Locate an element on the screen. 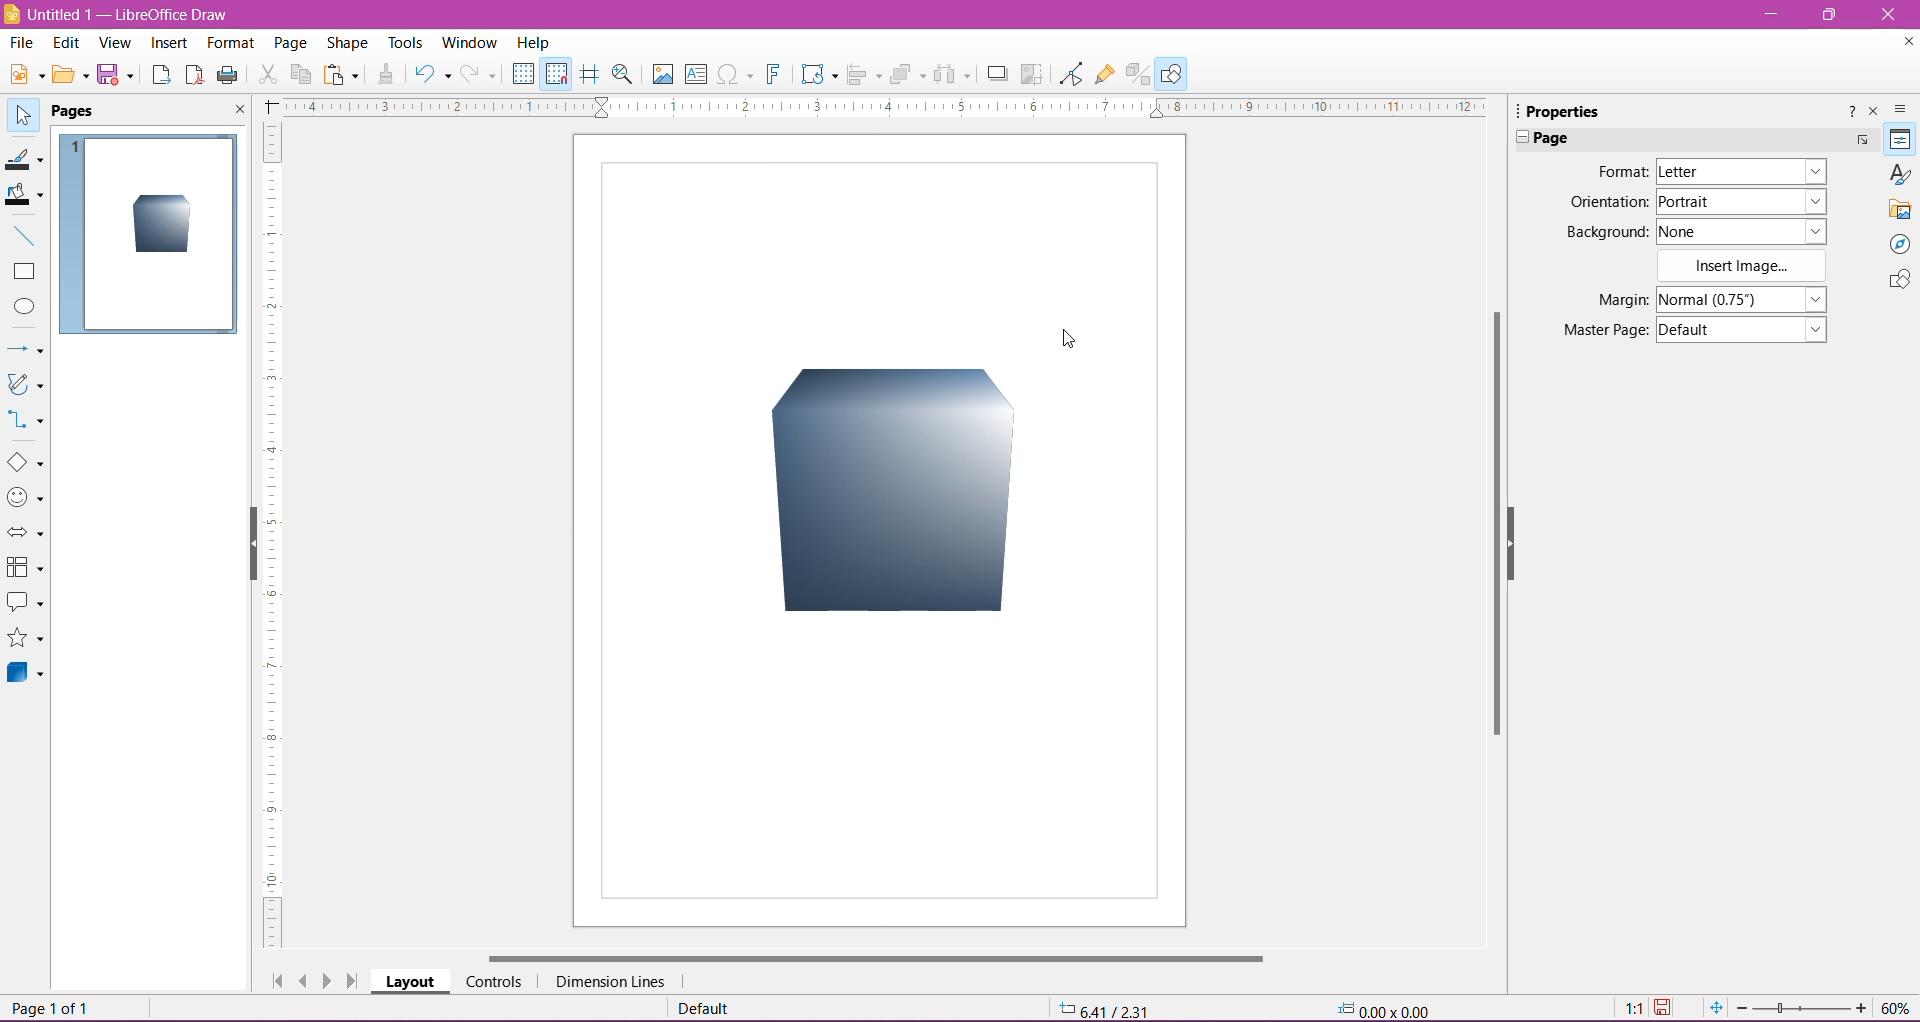  Insert is located at coordinates (170, 44).